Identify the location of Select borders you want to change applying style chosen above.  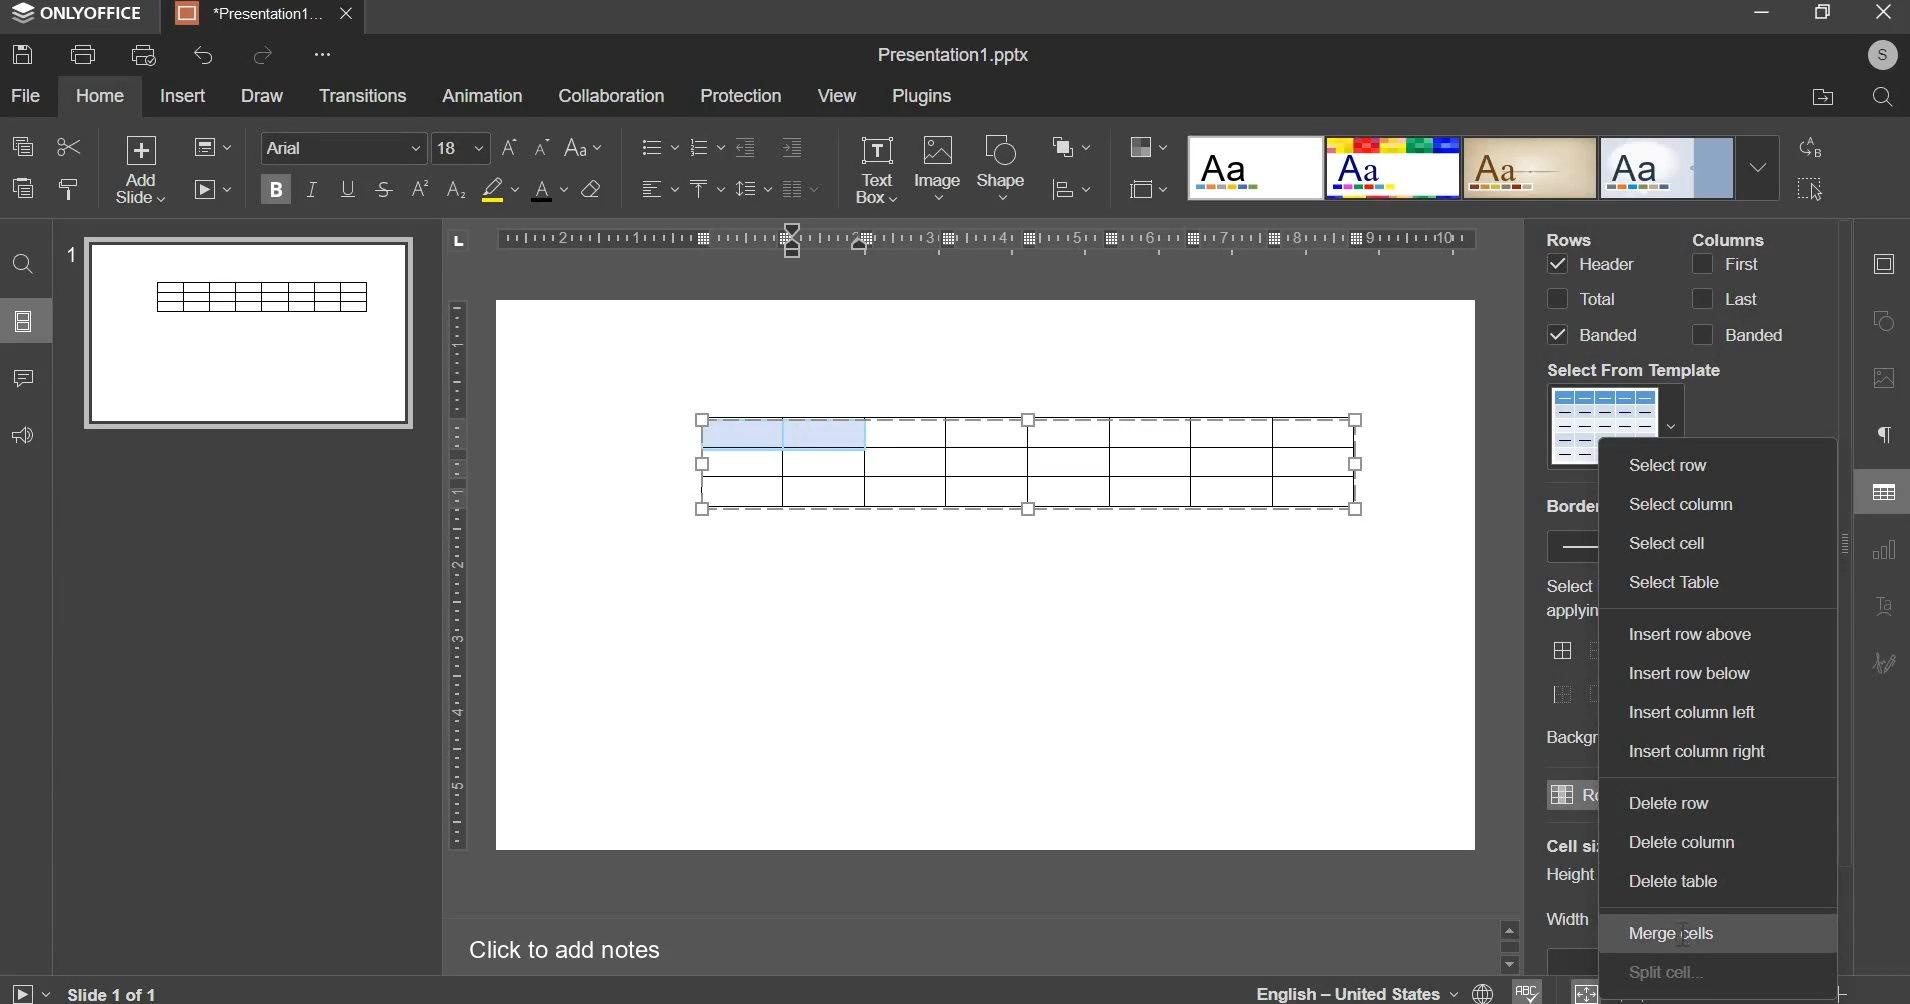
(1570, 598).